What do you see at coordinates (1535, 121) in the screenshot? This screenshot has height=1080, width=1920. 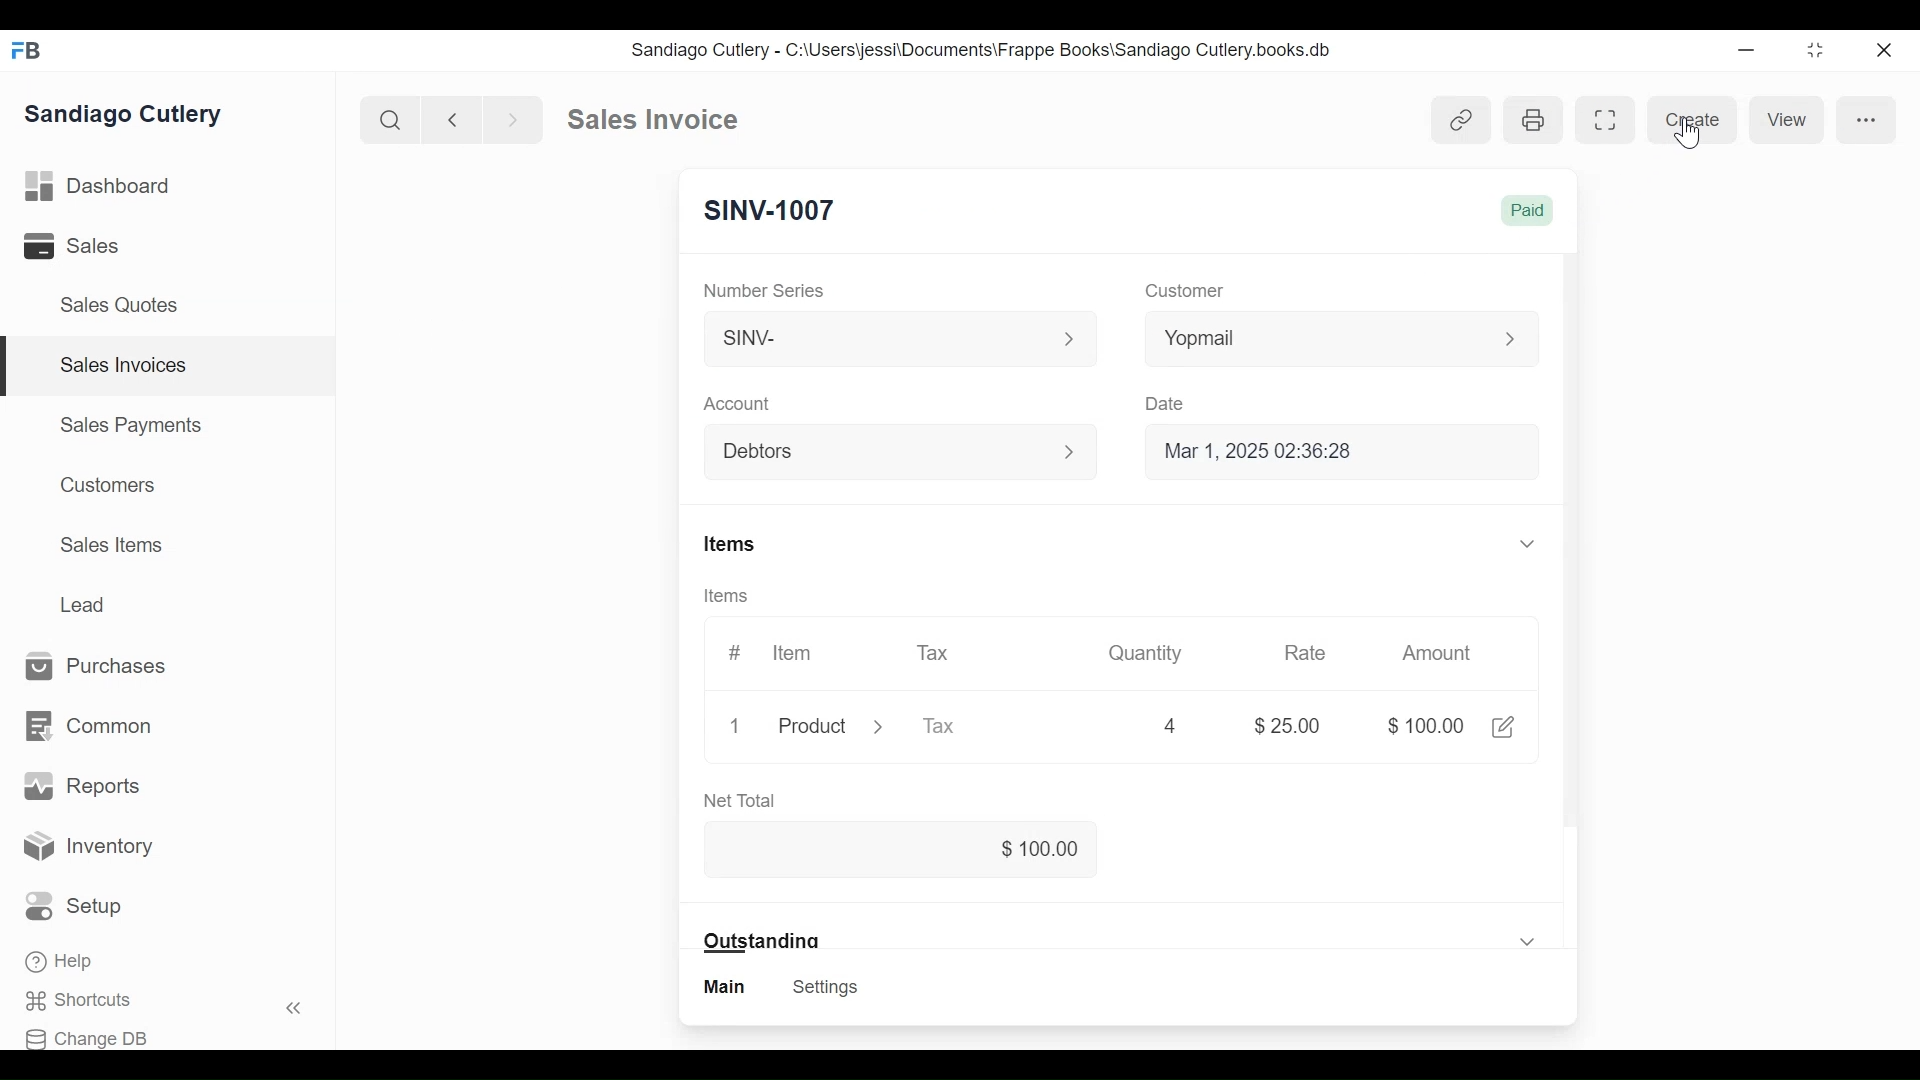 I see `Open print view` at bounding box center [1535, 121].